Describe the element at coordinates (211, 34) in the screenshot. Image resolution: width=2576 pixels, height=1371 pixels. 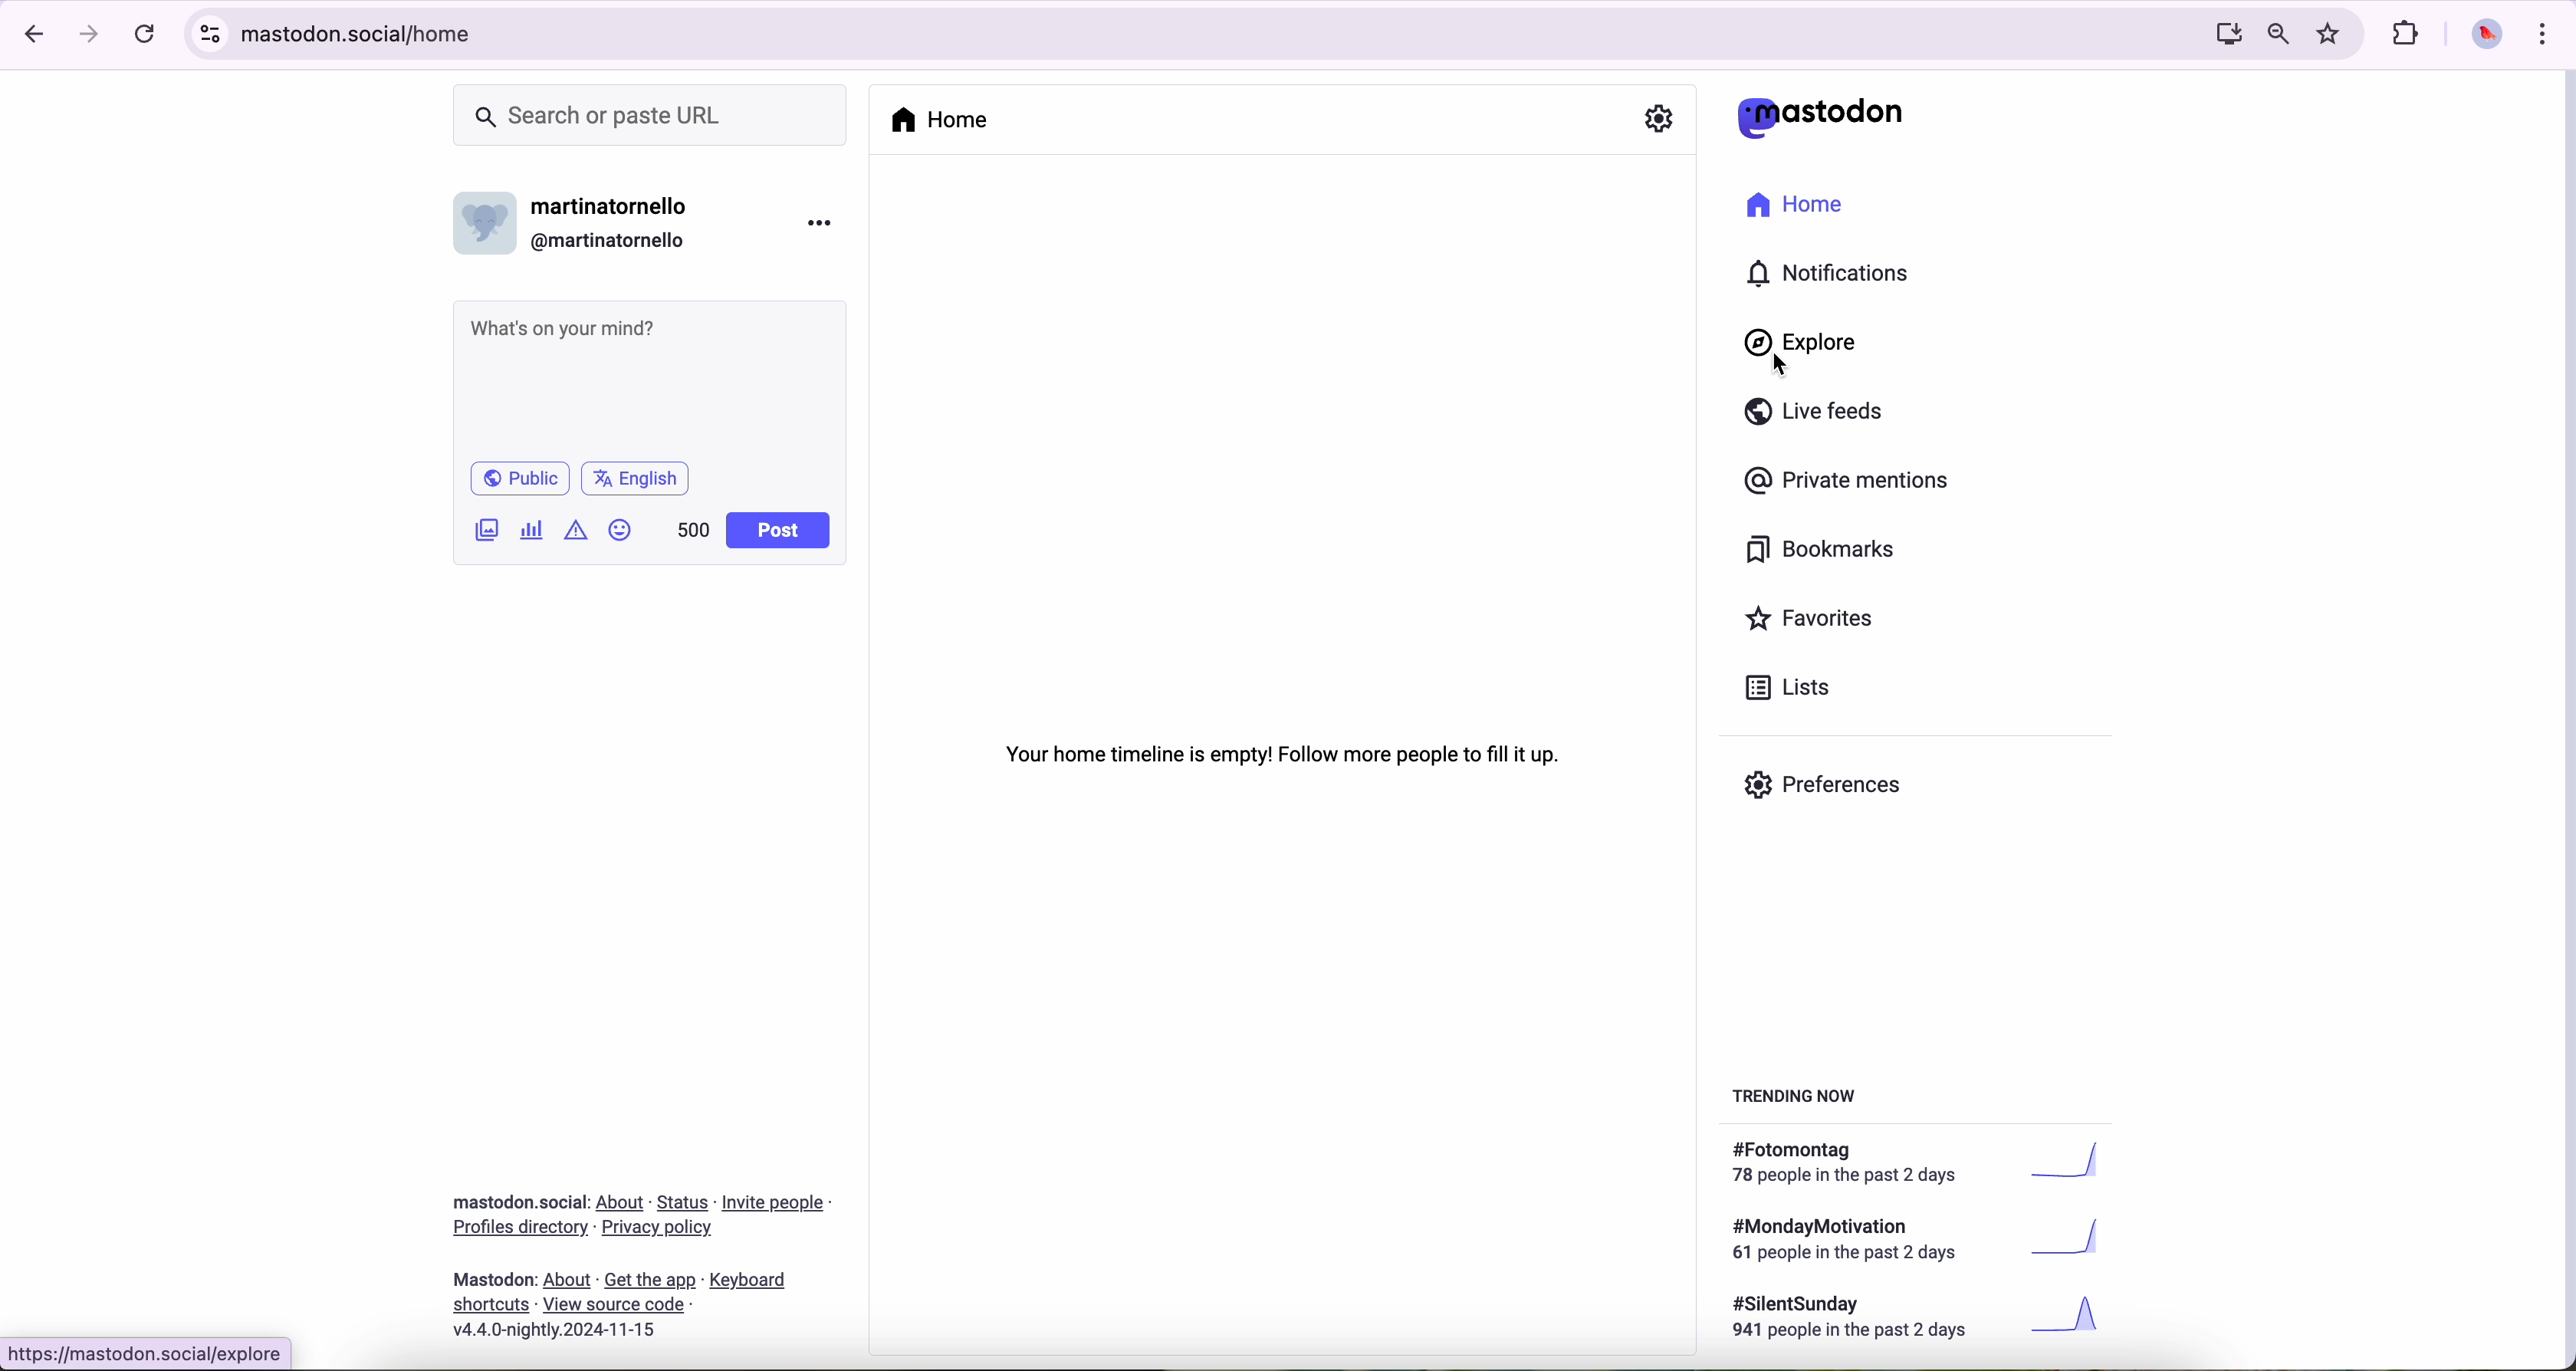
I see `controls` at that location.